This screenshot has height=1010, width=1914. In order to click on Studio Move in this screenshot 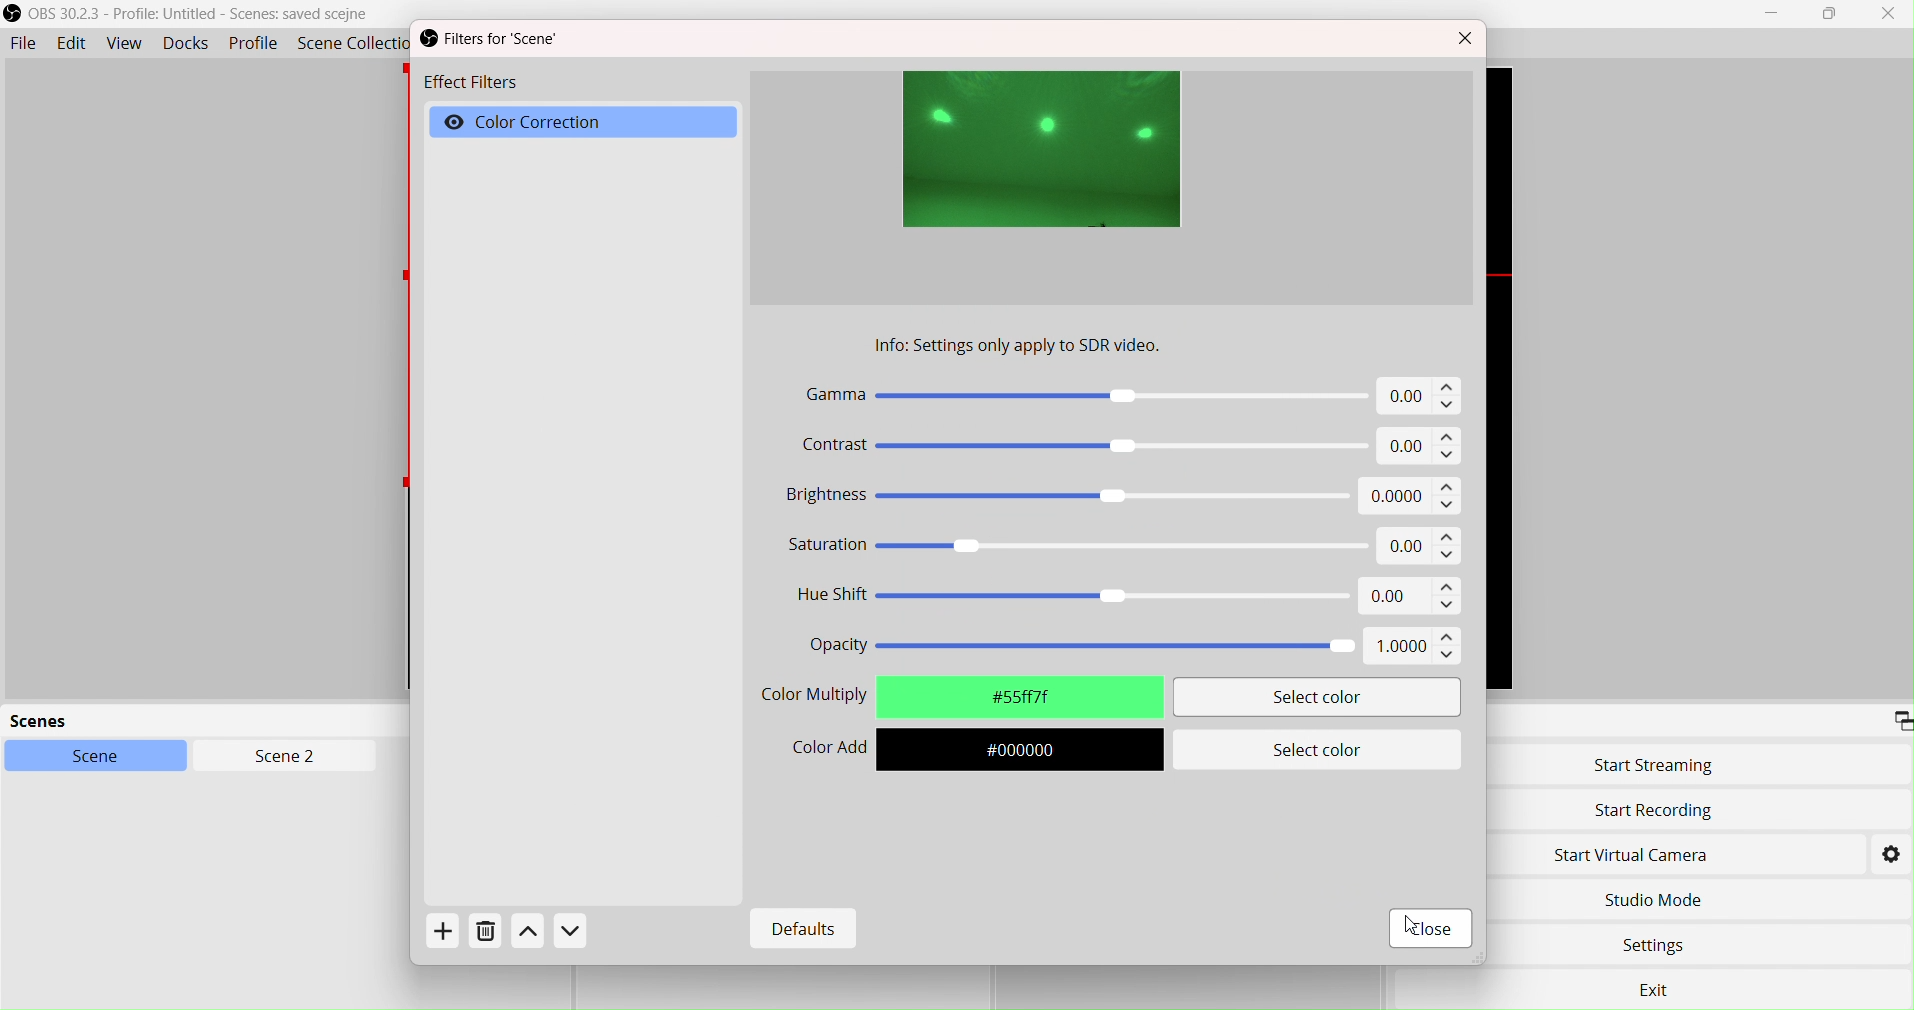, I will do `click(1654, 896)`.